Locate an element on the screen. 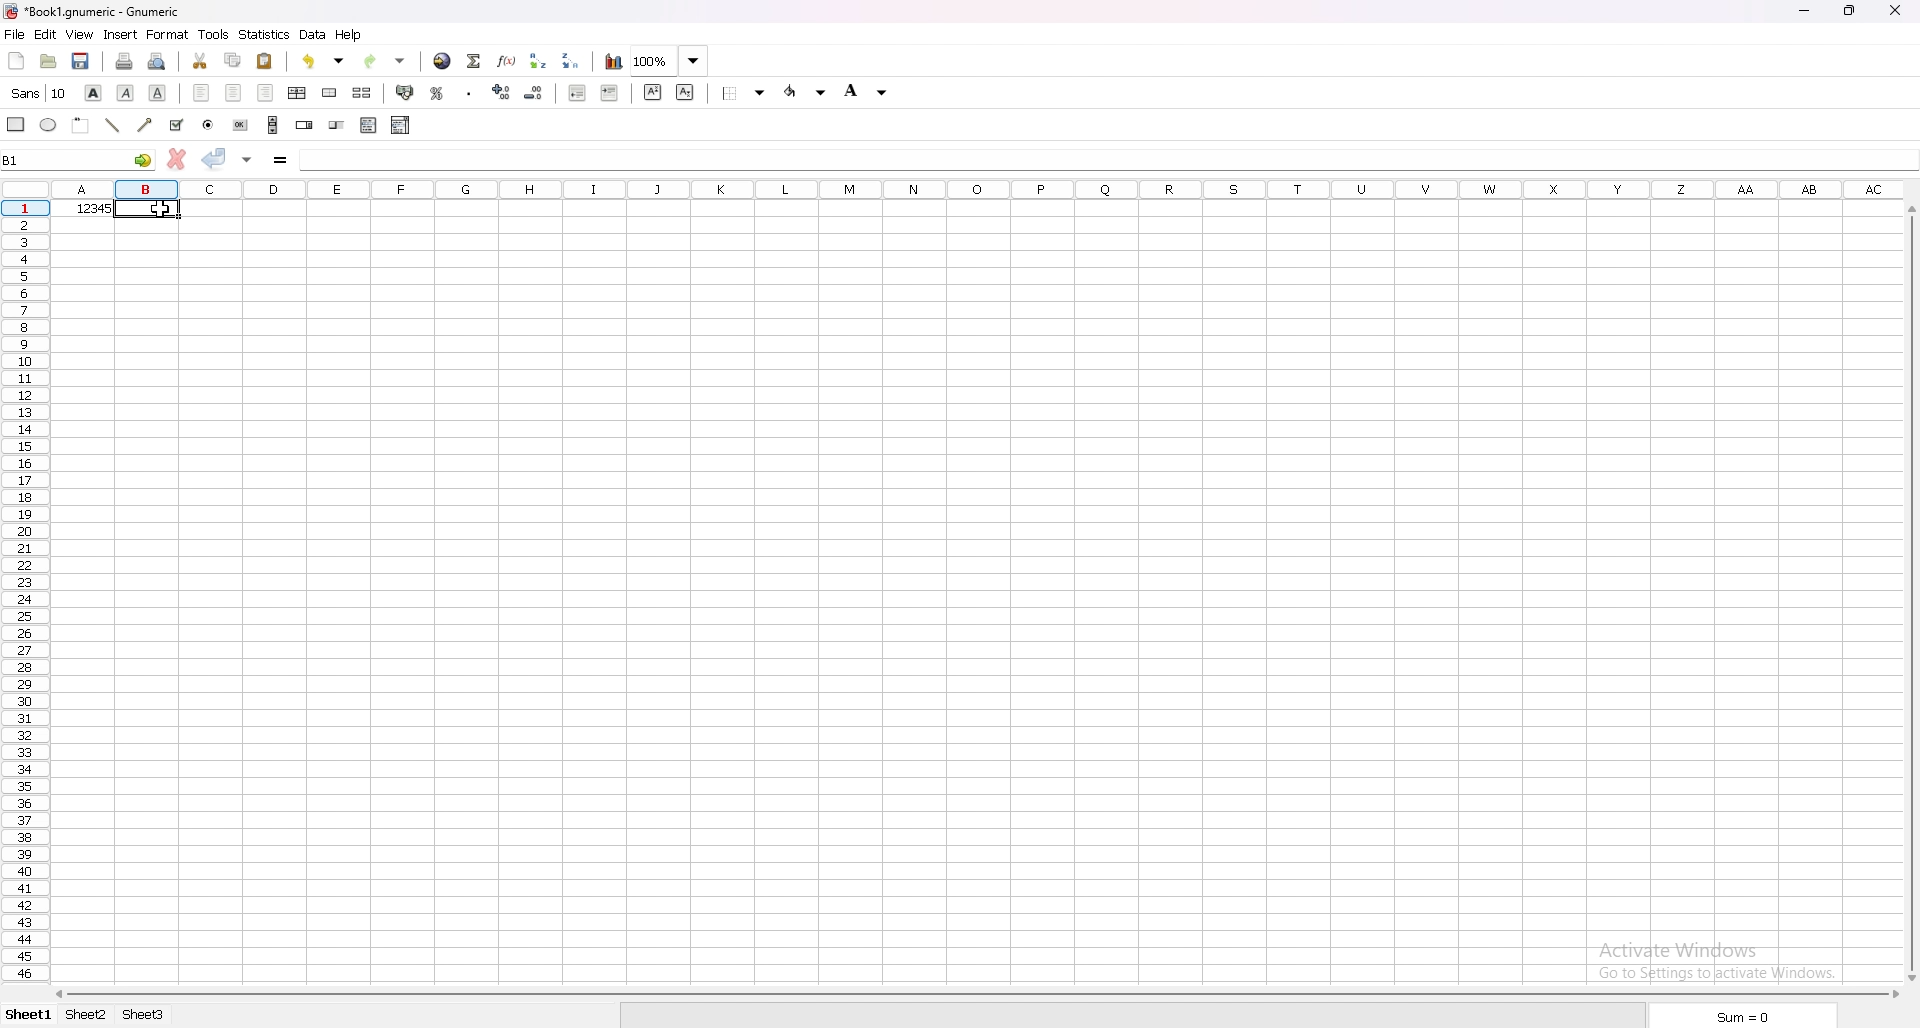  superscript is located at coordinates (653, 92).